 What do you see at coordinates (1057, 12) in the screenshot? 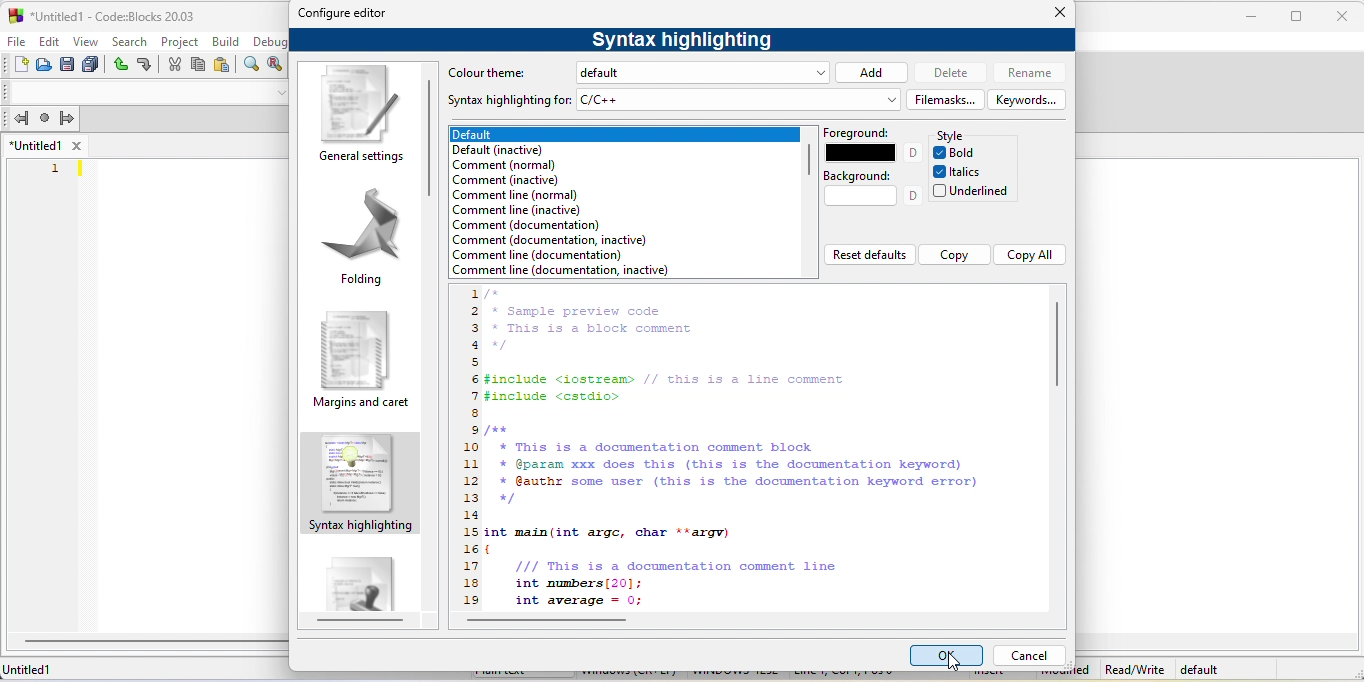
I see `close` at bounding box center [1057, 12].